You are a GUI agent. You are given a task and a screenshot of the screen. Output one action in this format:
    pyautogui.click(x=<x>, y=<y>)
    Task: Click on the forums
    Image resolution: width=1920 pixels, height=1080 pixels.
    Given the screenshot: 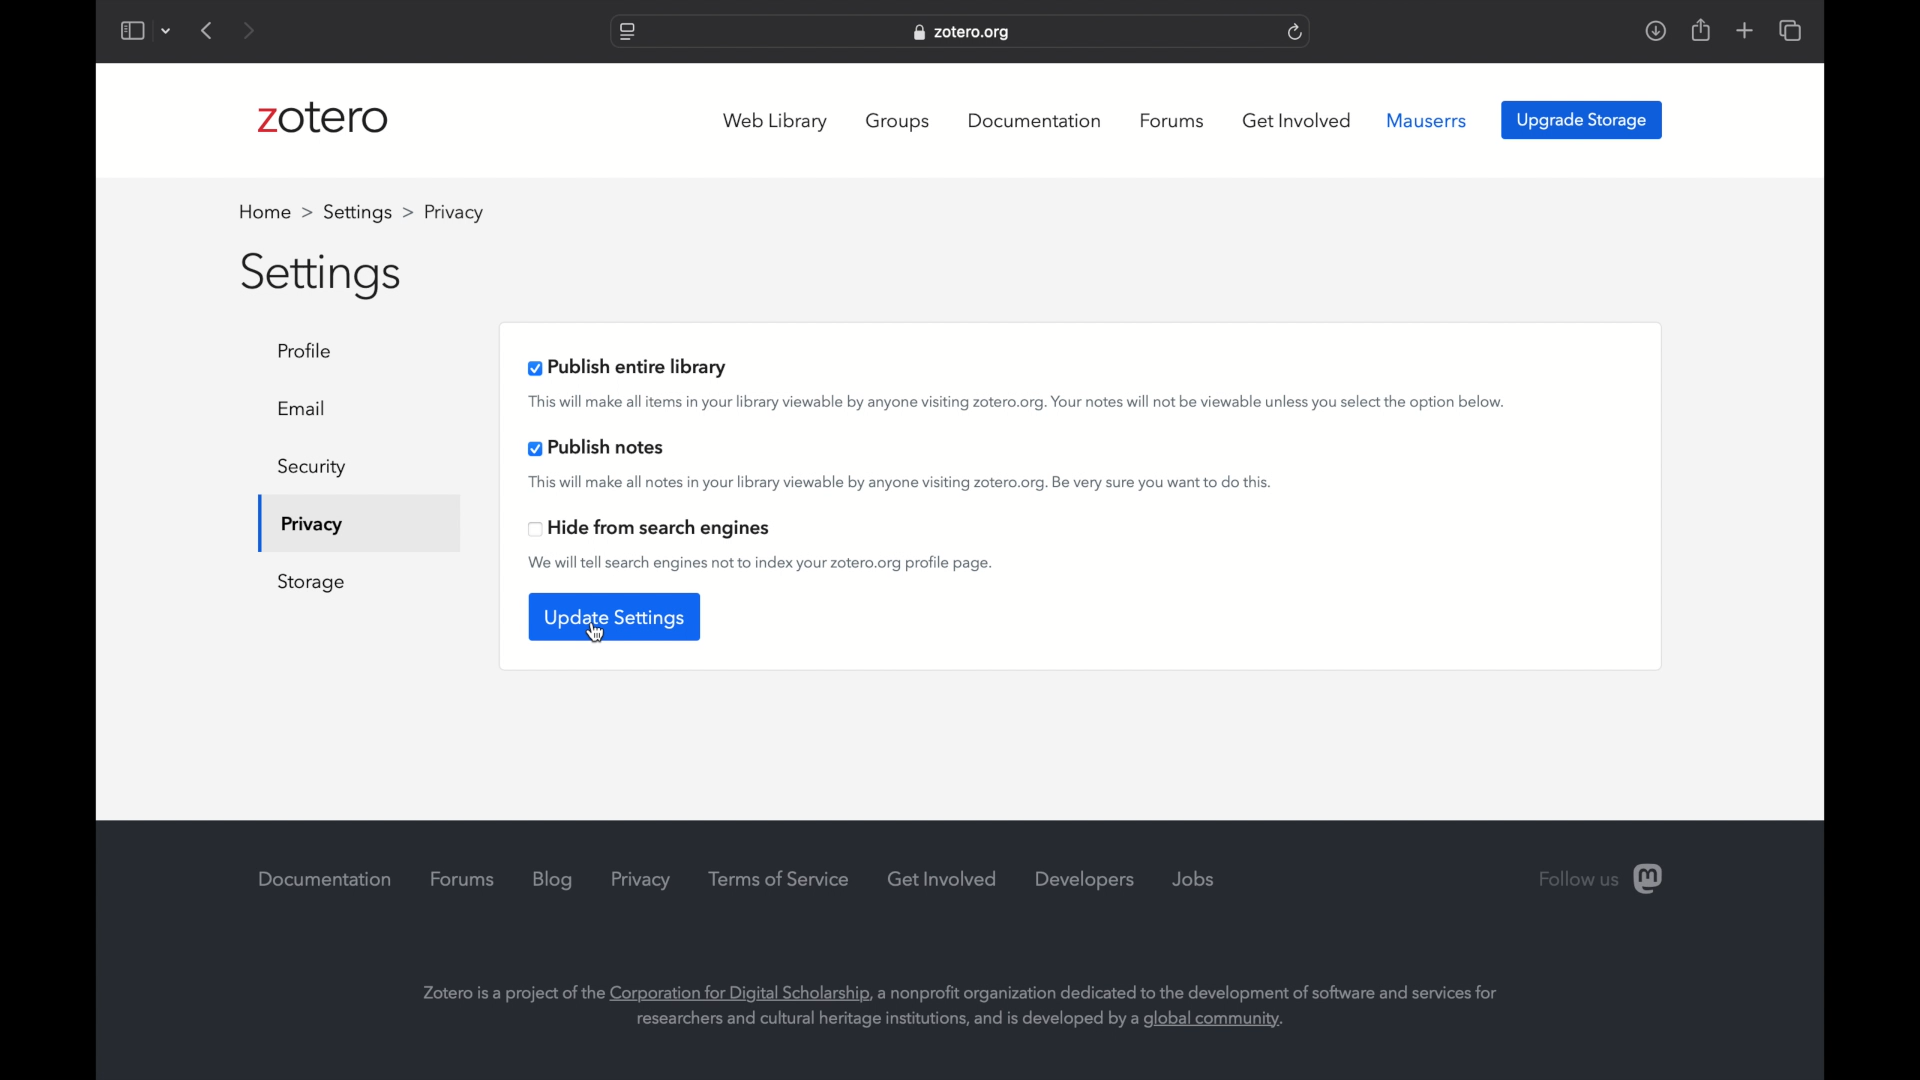 What is the action you would take?
    pyautogui.click(x=1172, y=121)
    